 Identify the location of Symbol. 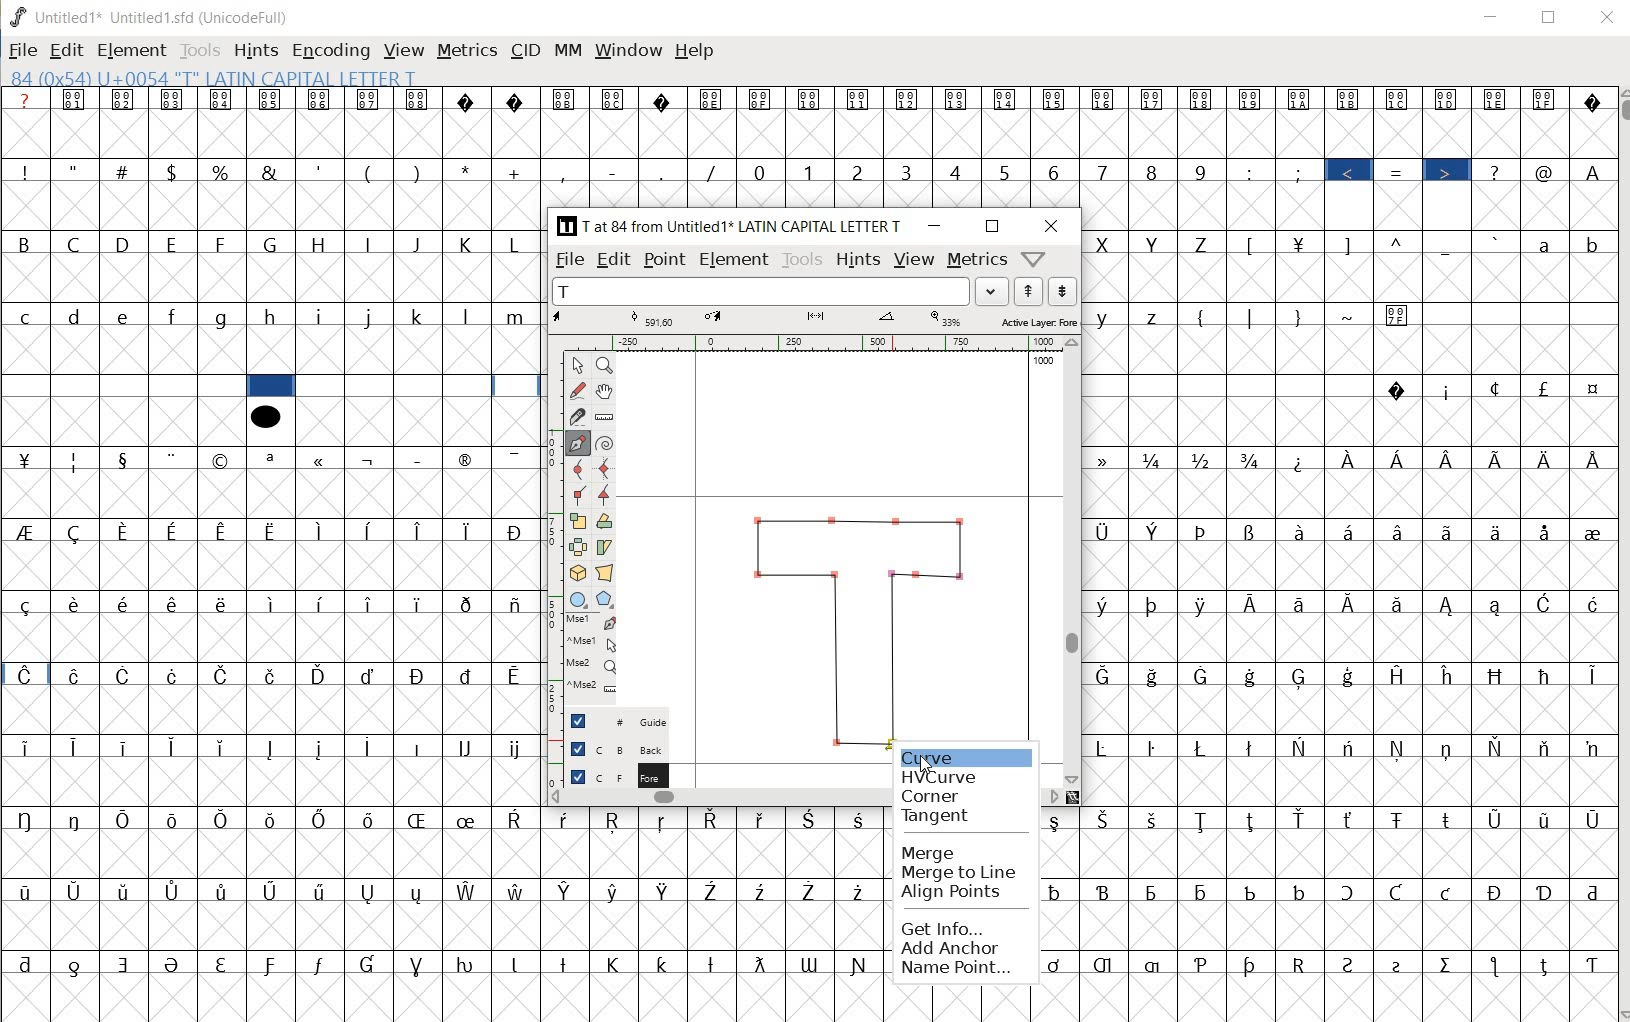
(1154, 99).